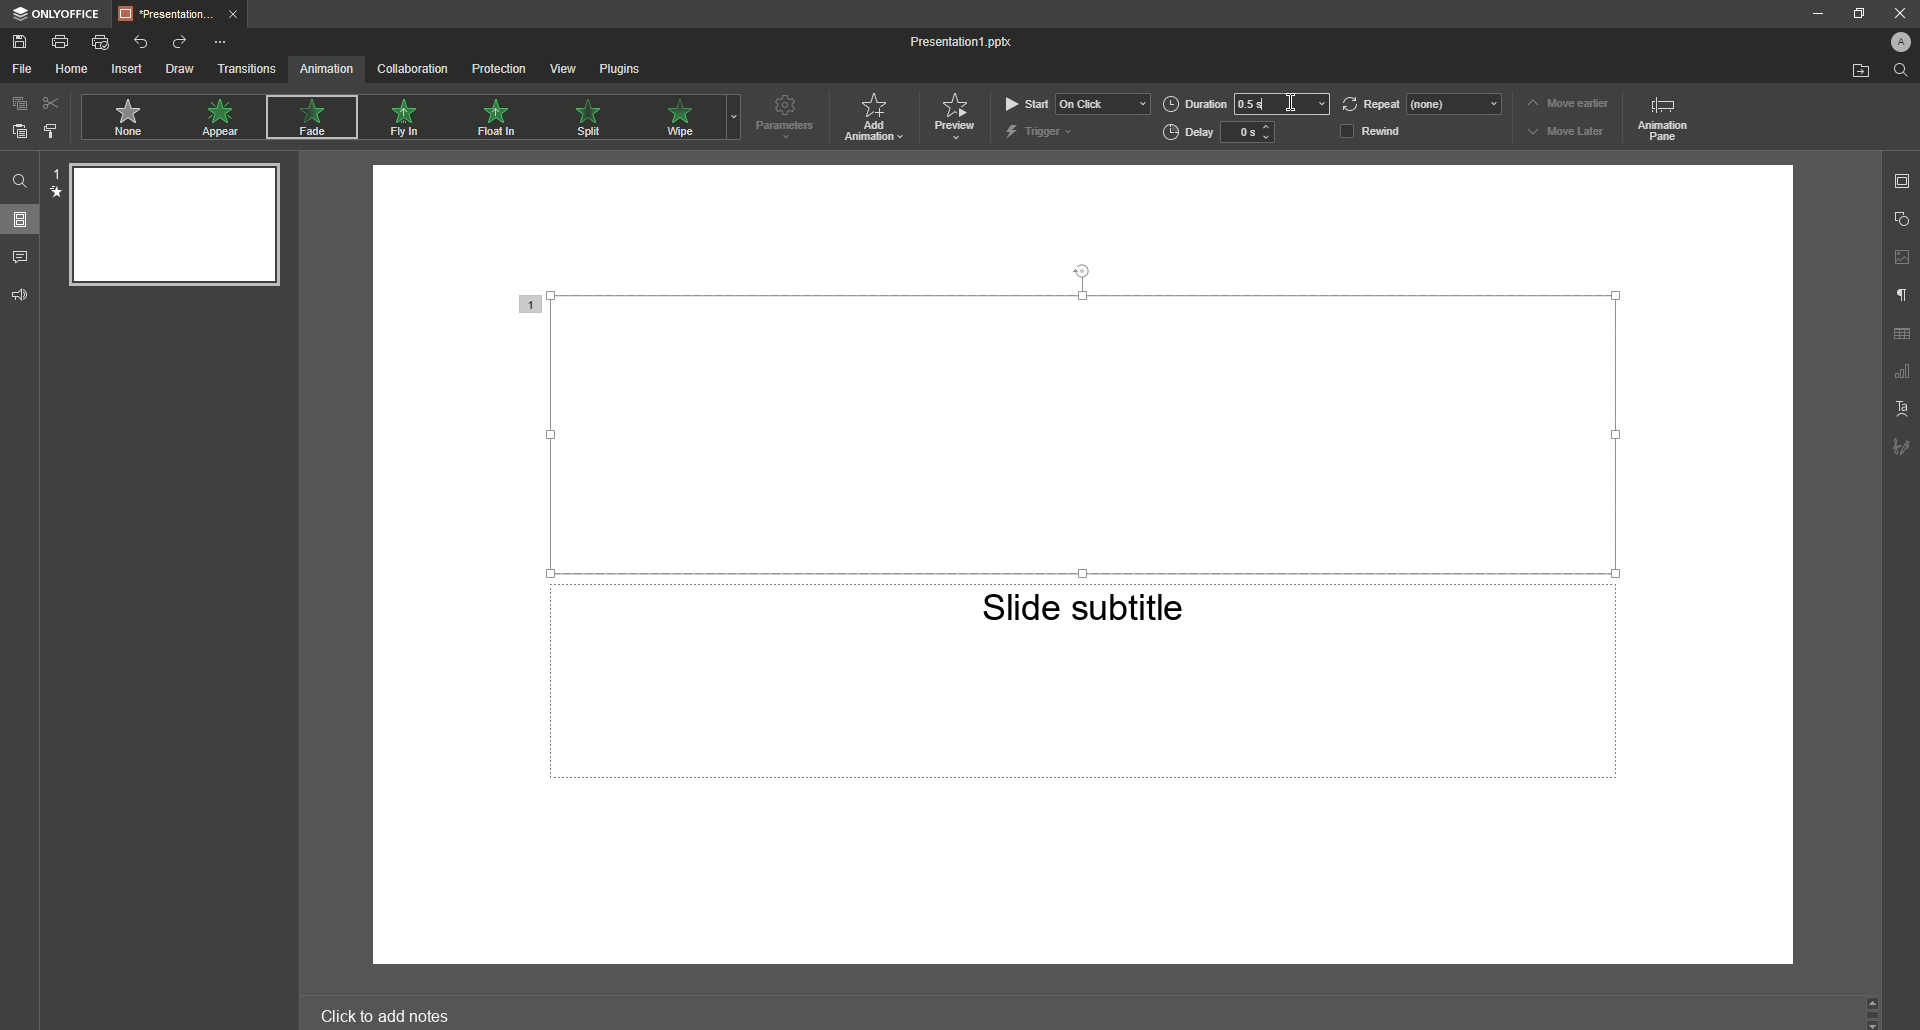 This screenshot has height=1030, width=1920. I want to click on Find, so click(1901, 69).